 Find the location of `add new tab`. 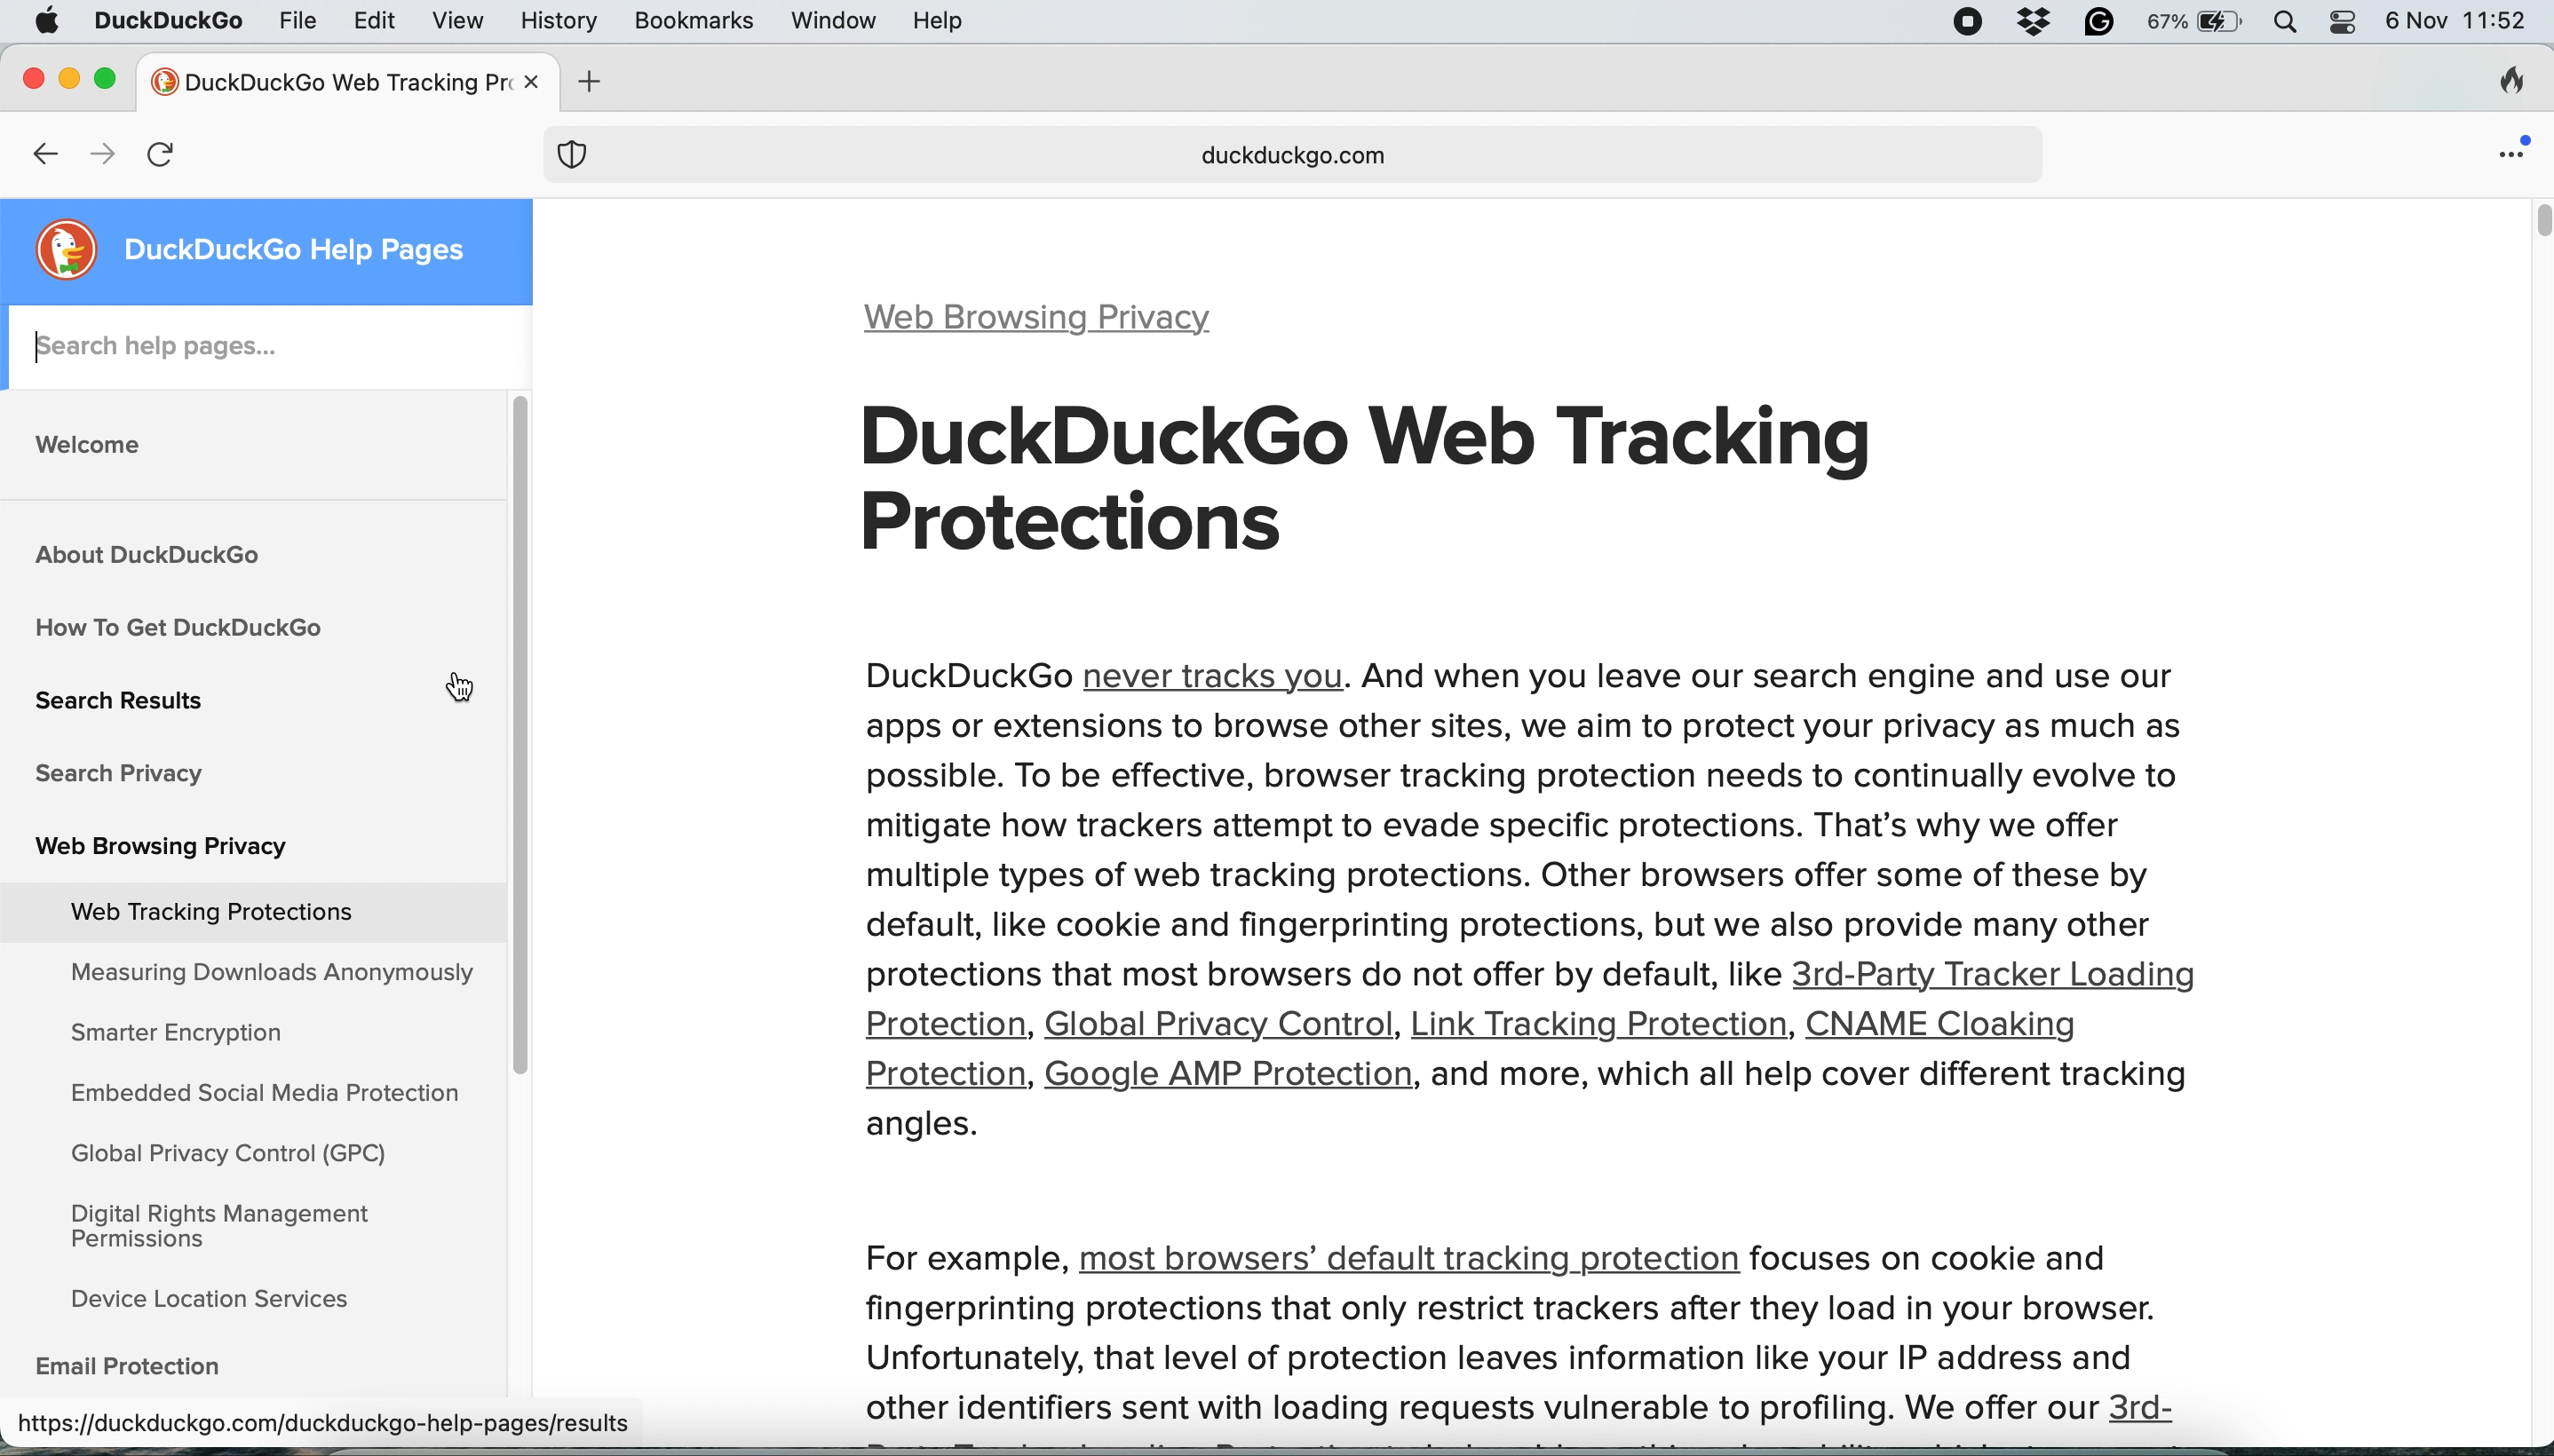

add new tab is located at coordinates (593, 81).